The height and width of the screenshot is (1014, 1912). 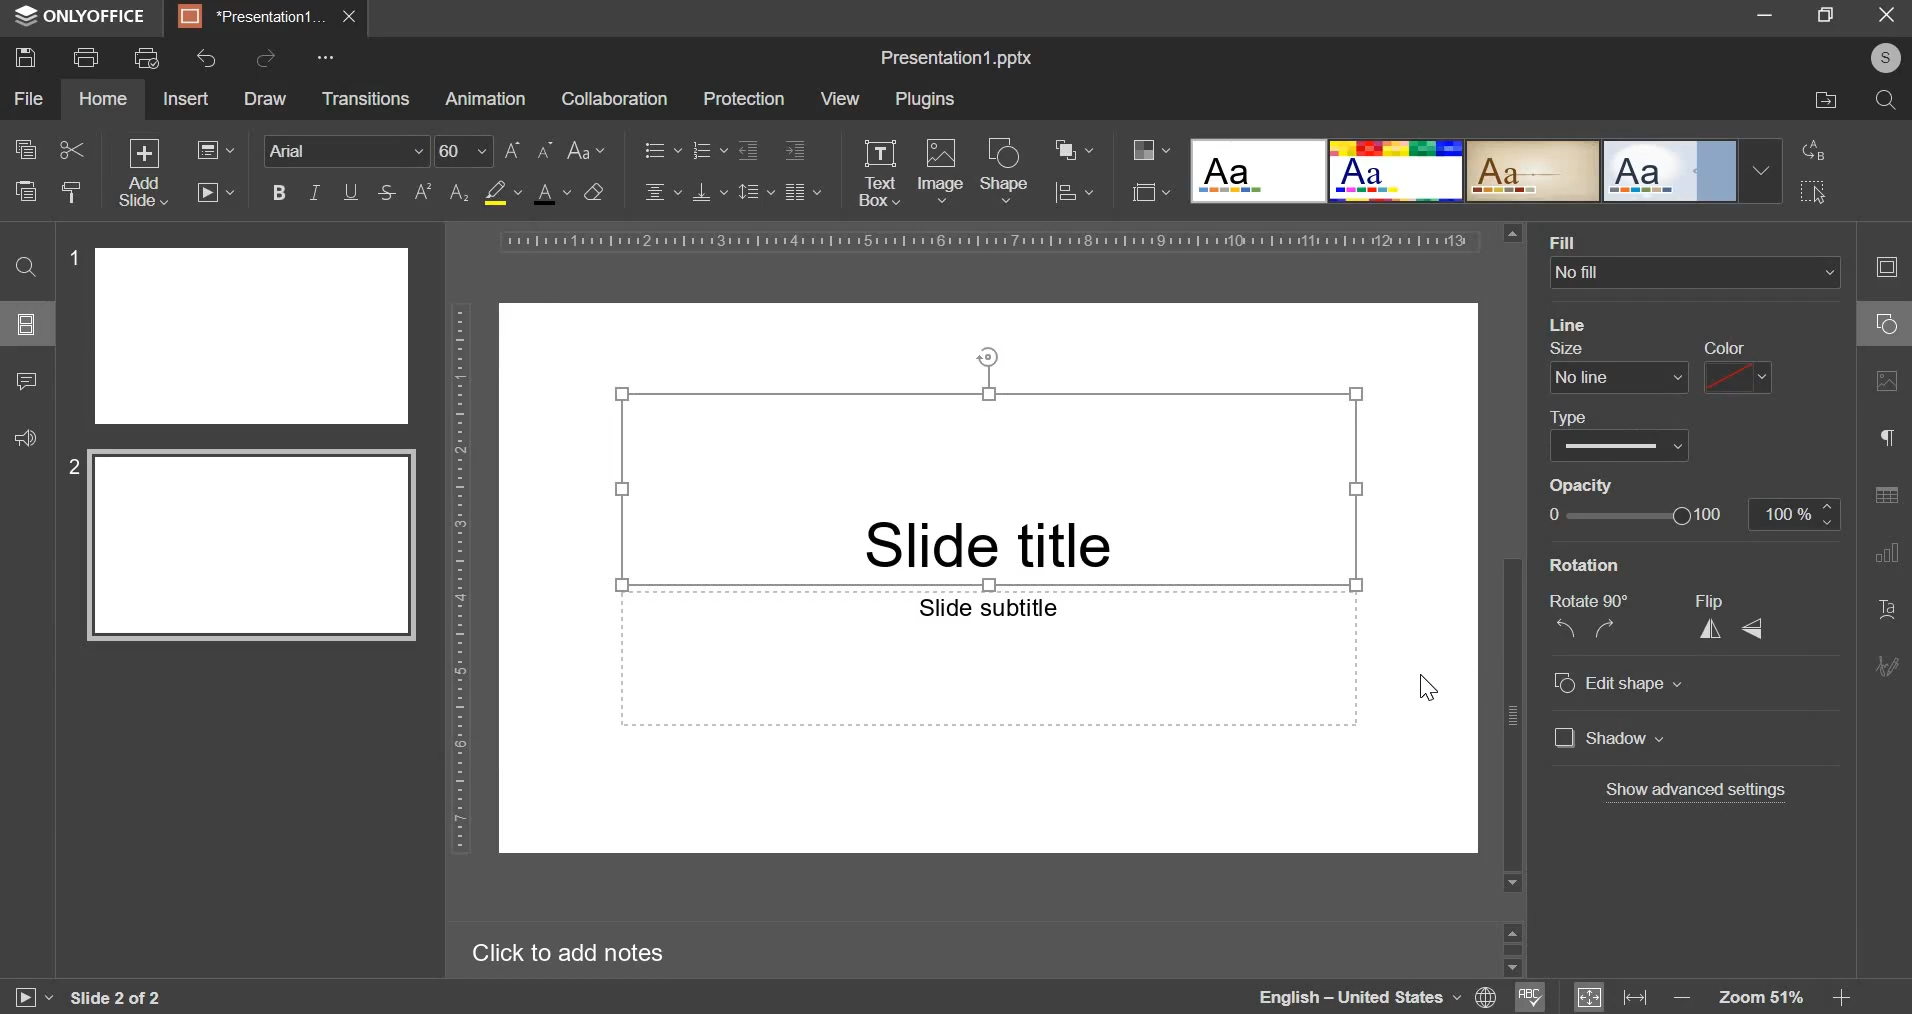 What do you see at coordinates (102, 99) in the screenshot?
I see `home` at bounding box center [102, 99].